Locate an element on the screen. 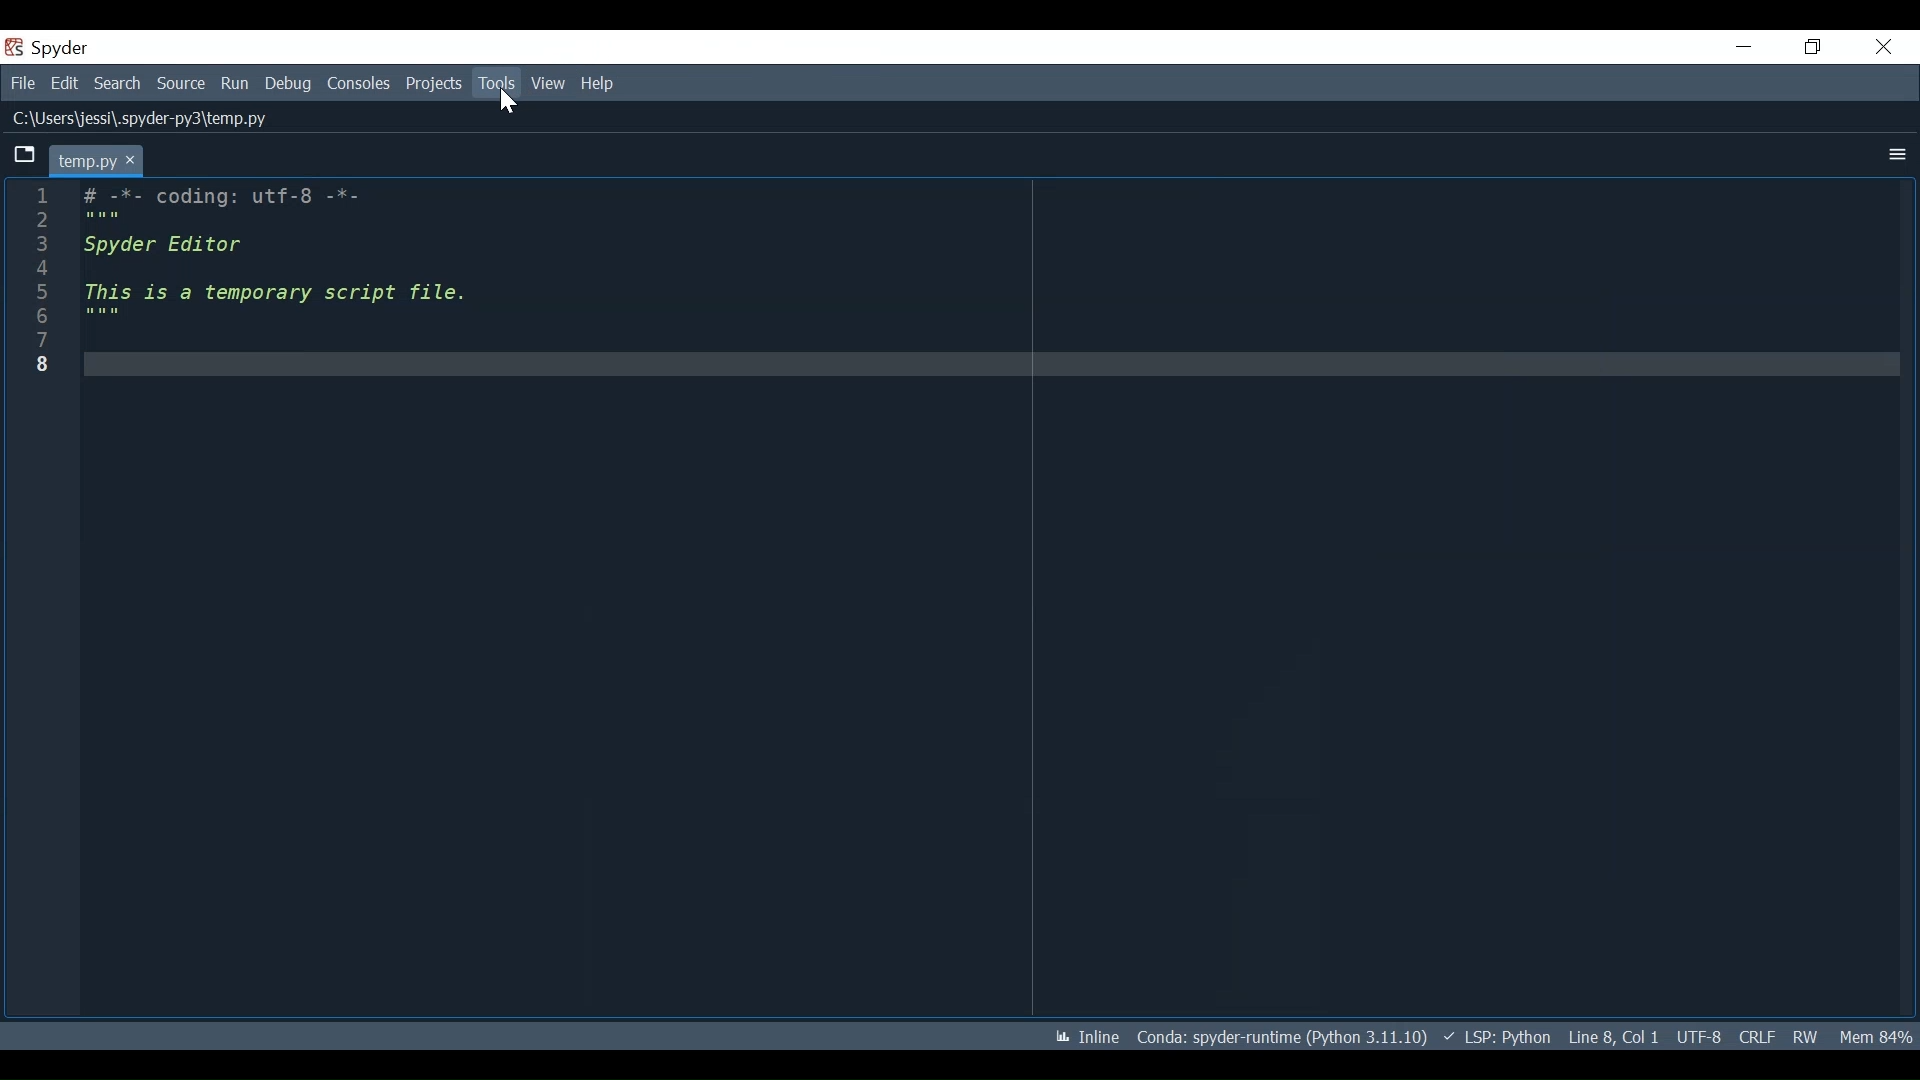 The height and width of the screenshot is (1080, 1920). Toggle inline and interactive Matplotlib plotting is located at coordinates (1087, 1036).